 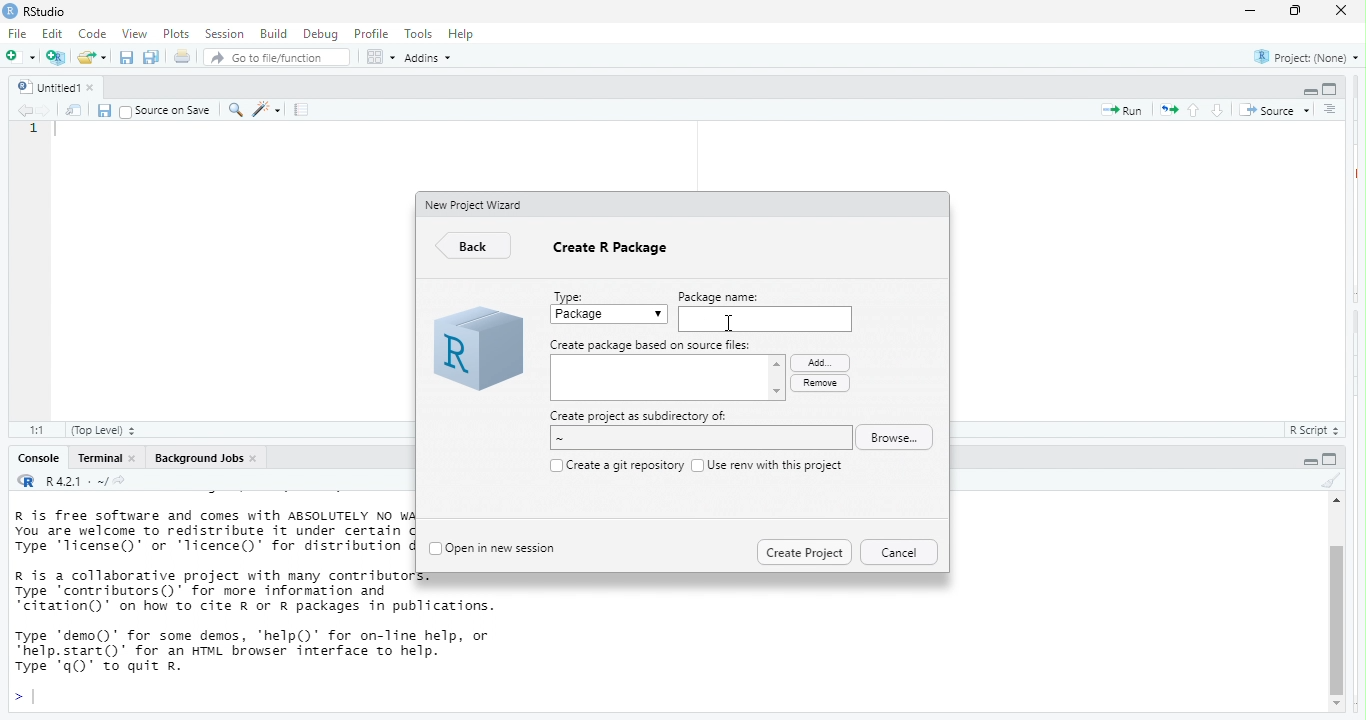 What do you see at coordinates (319, 34) in the screenshot?
I see `Debug` at bounding box center [319, 34].